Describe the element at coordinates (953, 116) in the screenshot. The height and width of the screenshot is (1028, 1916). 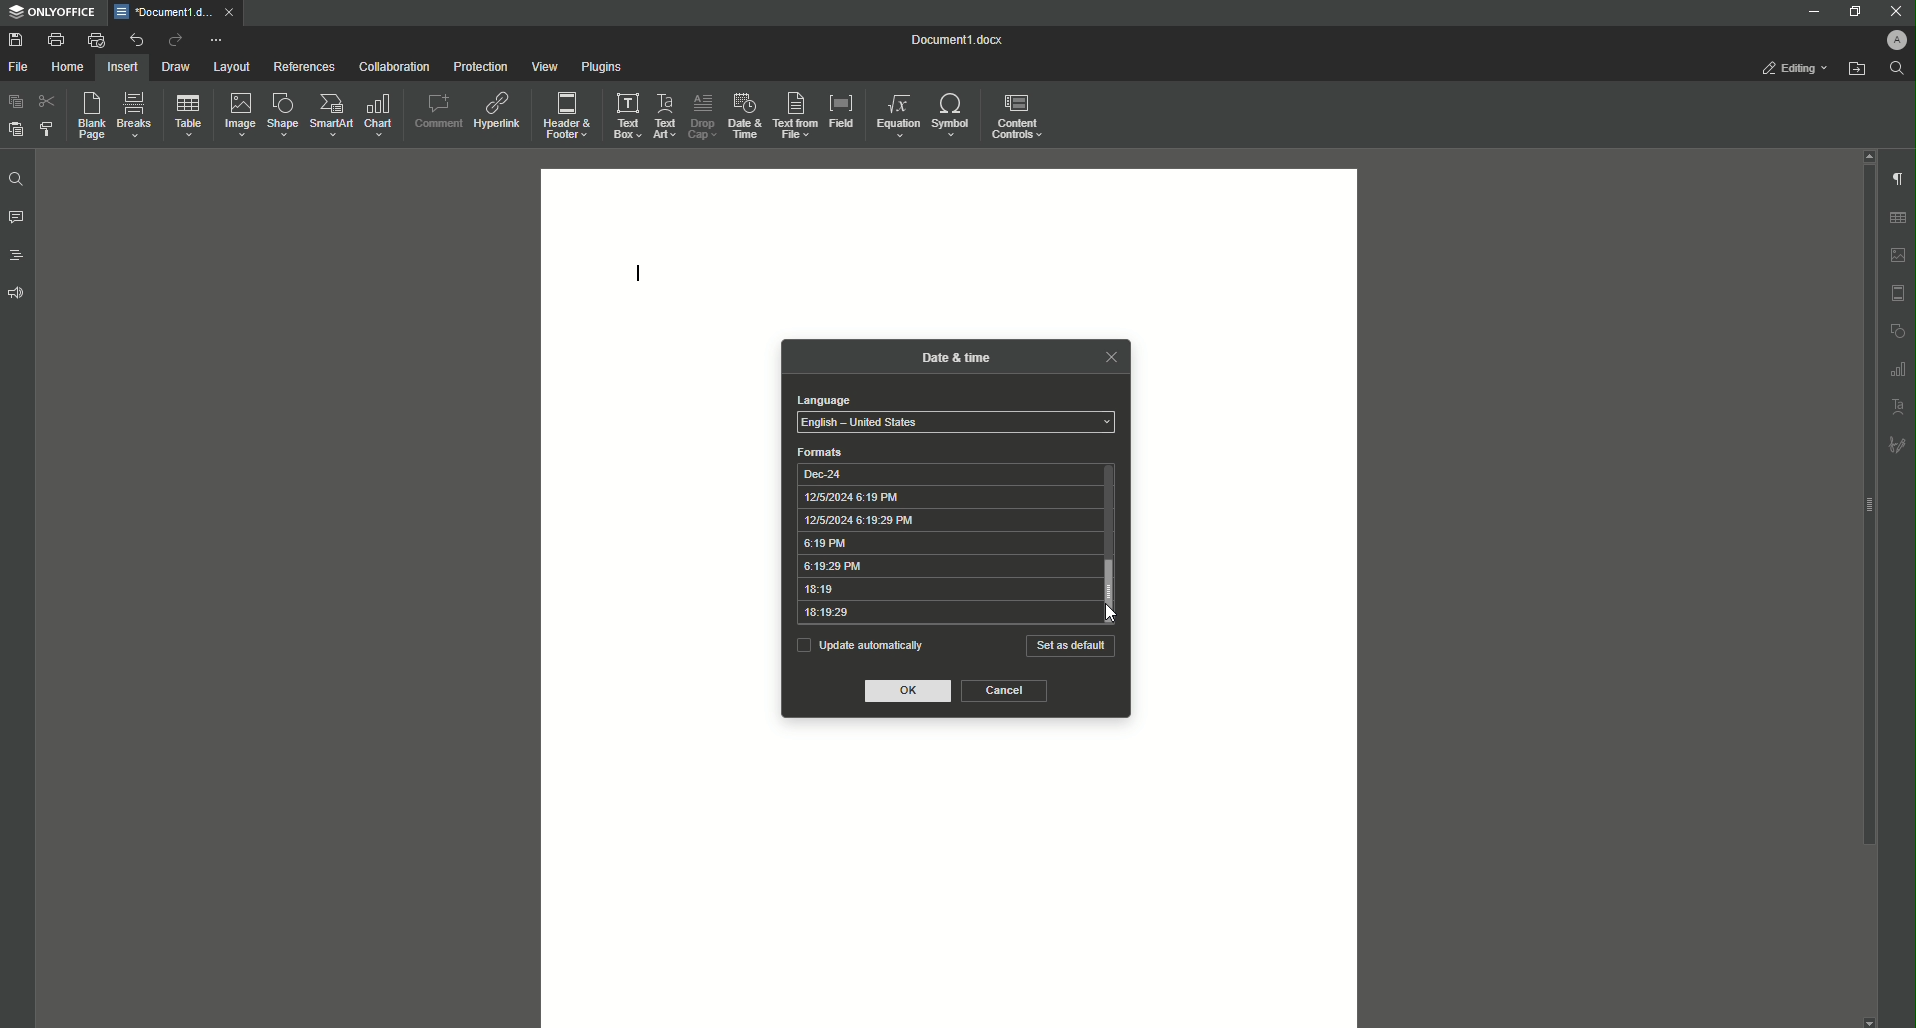
I see `Symbol` at that location.